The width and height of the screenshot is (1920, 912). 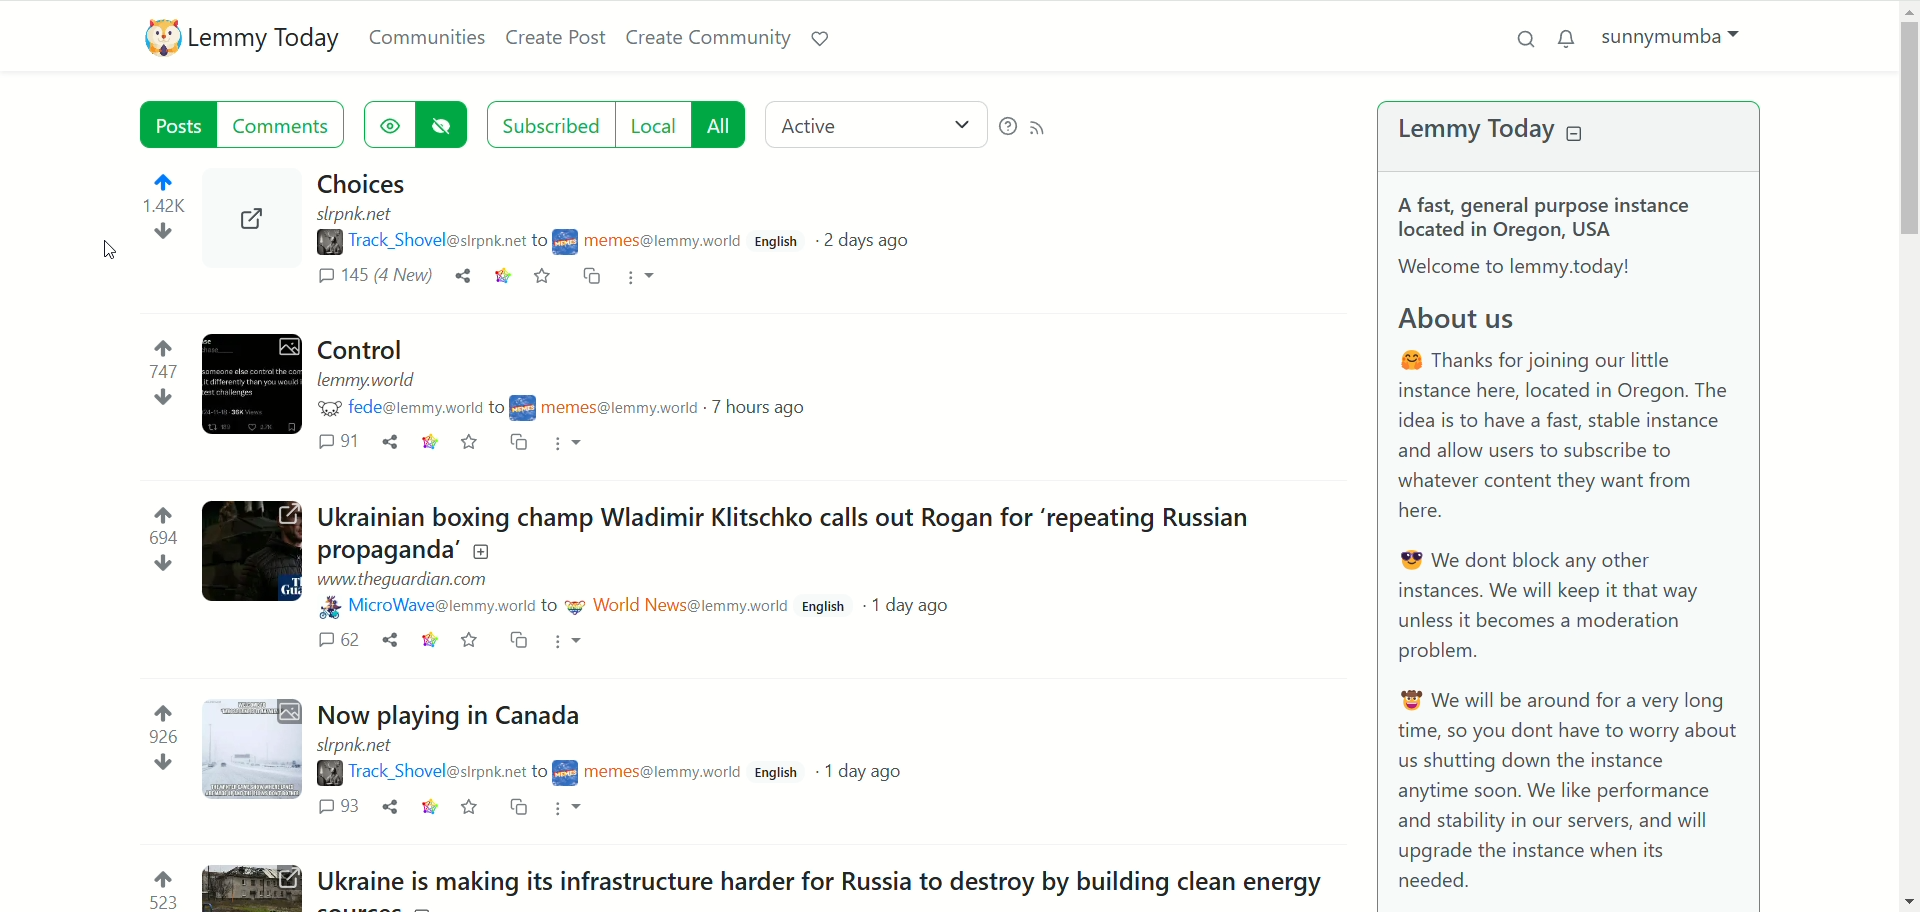 I want to click on Post - Now playing in Canada, so click(x=462, y=719).